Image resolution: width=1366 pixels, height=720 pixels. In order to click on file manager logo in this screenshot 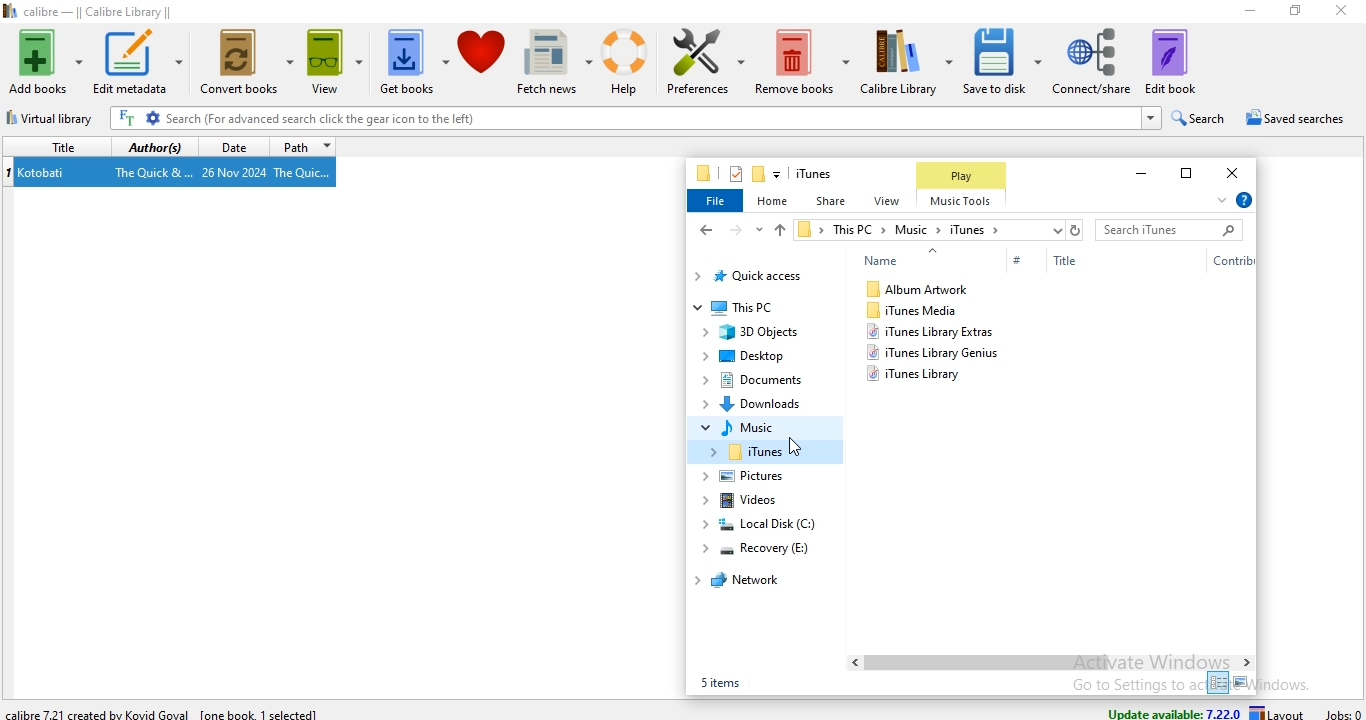, I will do `click(705, 173)`.